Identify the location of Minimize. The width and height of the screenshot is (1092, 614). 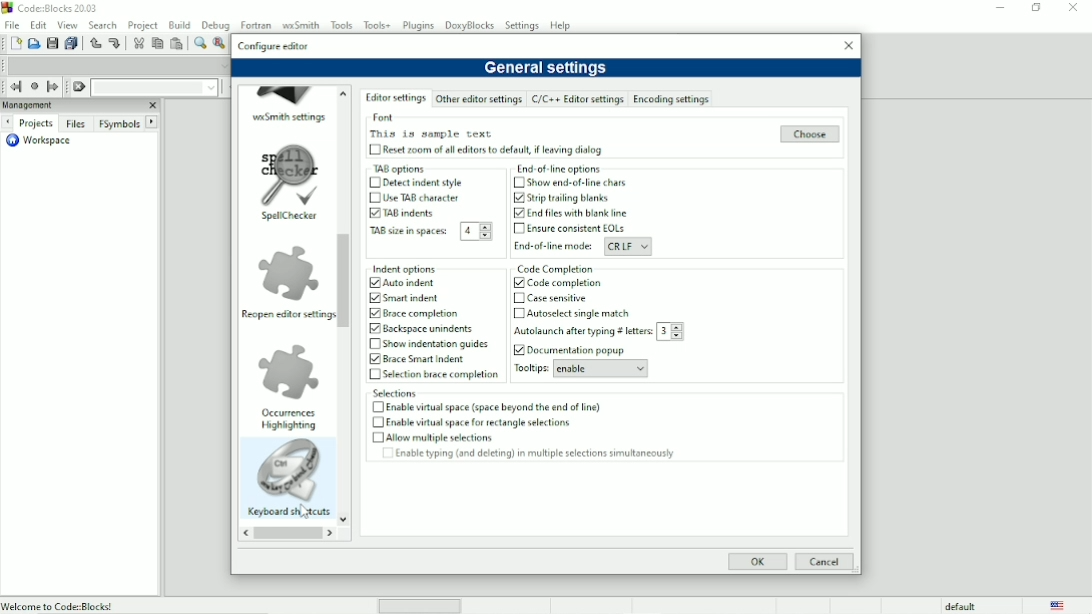
(996, 8).